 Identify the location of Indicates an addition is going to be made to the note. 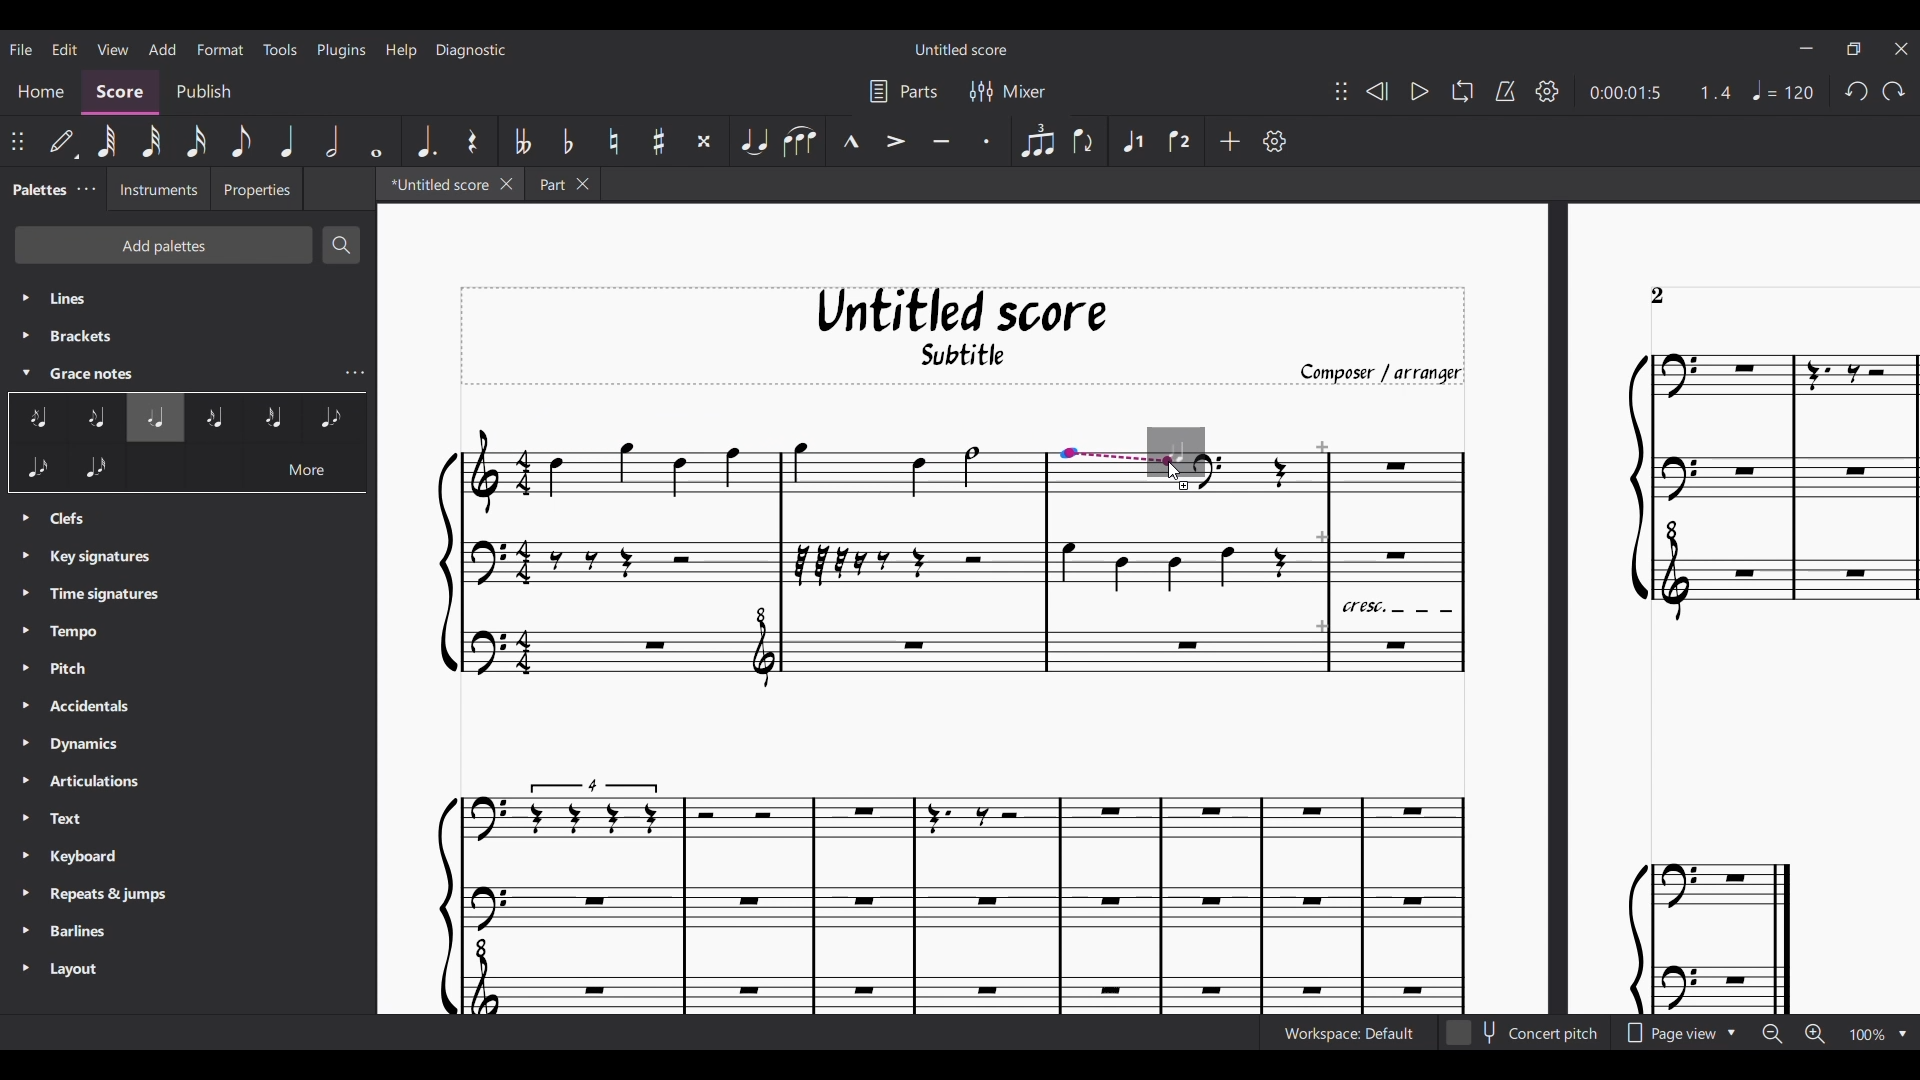
(1185, 486).